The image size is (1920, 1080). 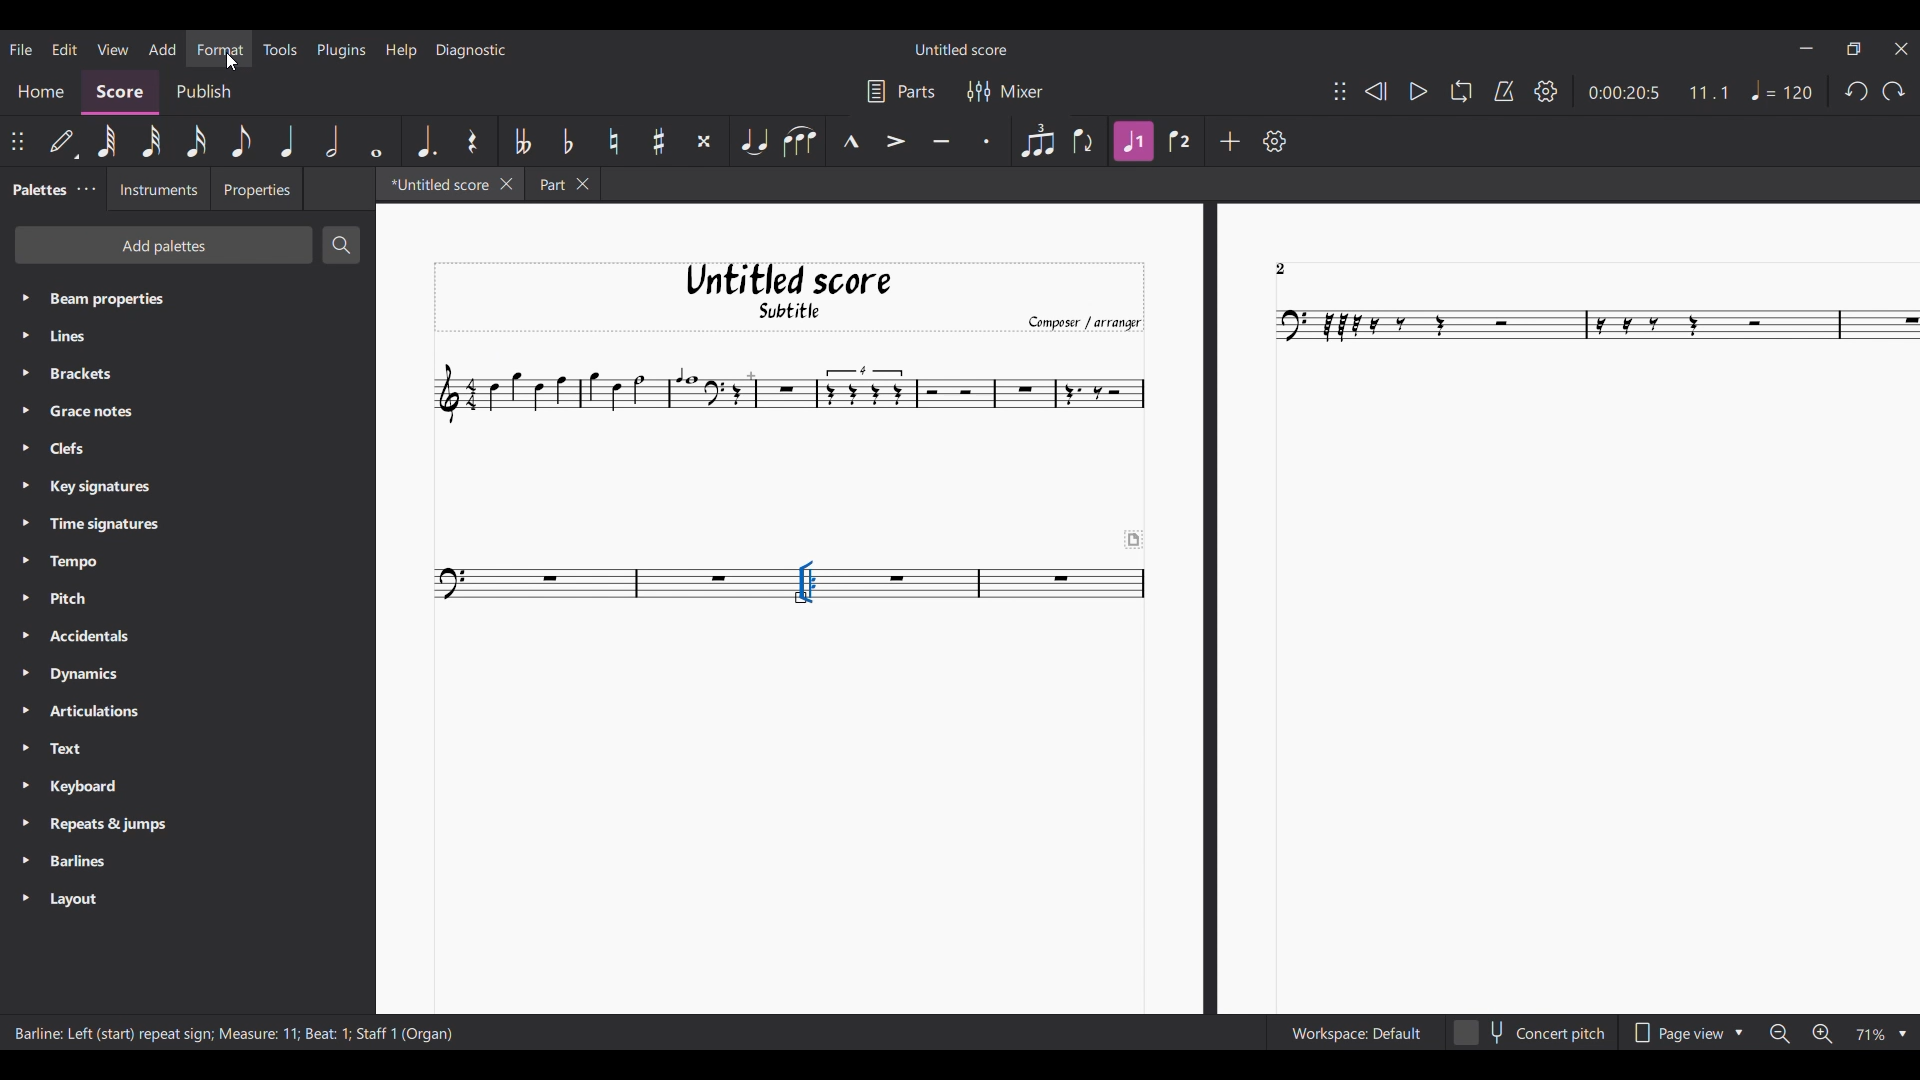 What do you see at coordinates (473, 142) in the screenshot?
I see `Rest` at bounding box center [473, 142].